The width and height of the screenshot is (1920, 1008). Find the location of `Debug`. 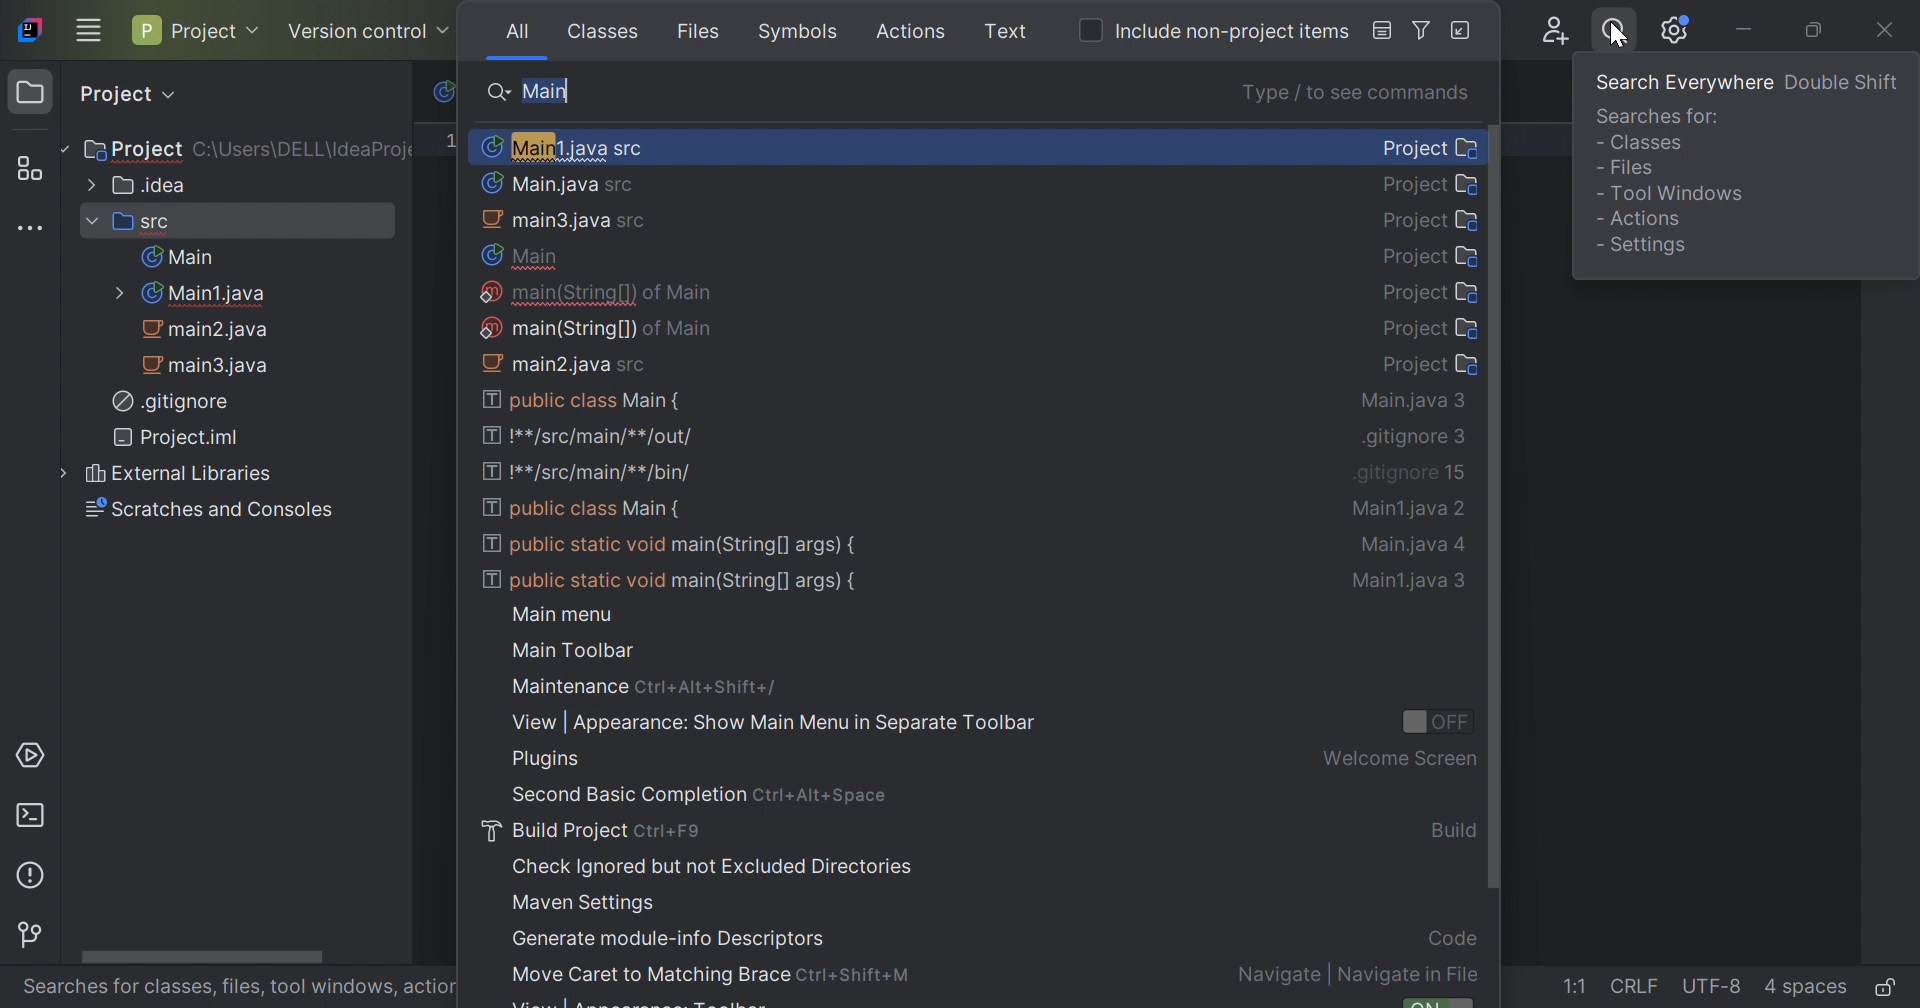

Debug is located at coordinates (1374, 32).